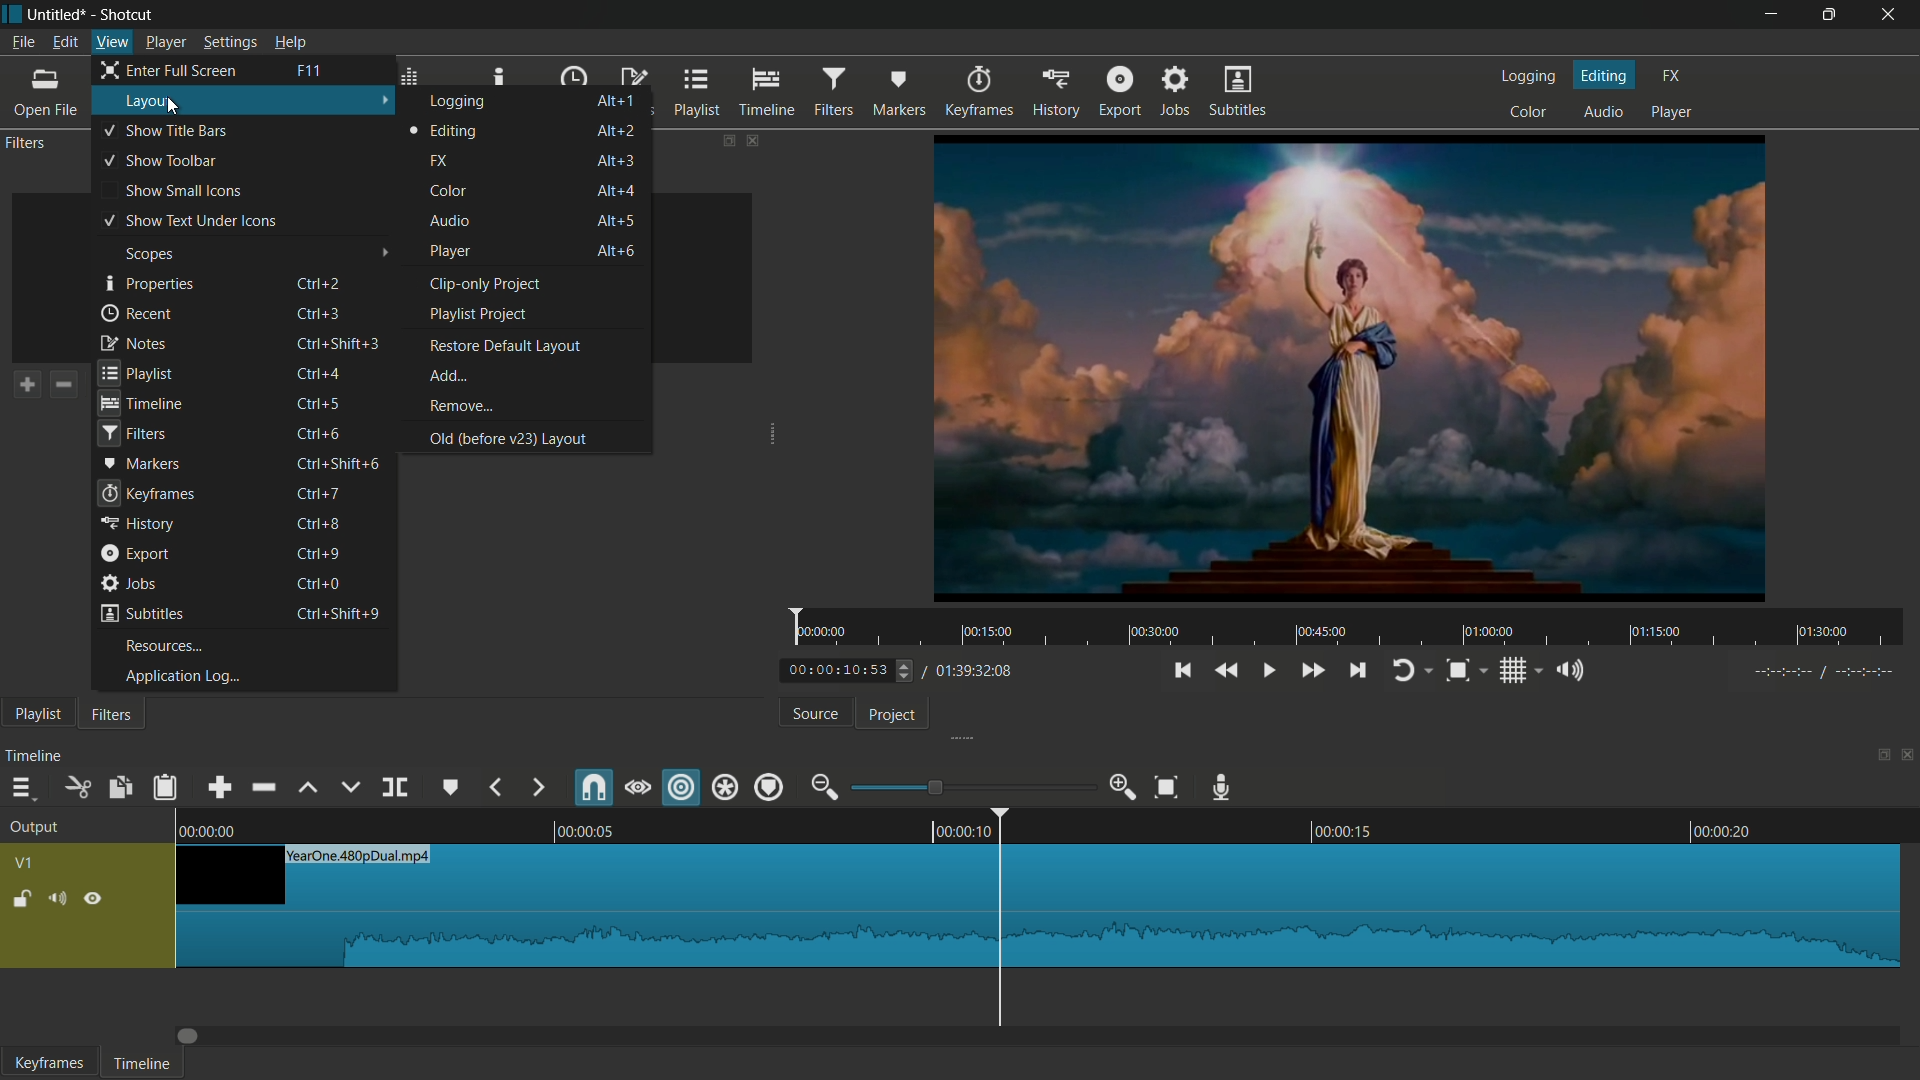  Describe the element at coordinates (110, 714) in the screenshot. I see `filters` at that location.